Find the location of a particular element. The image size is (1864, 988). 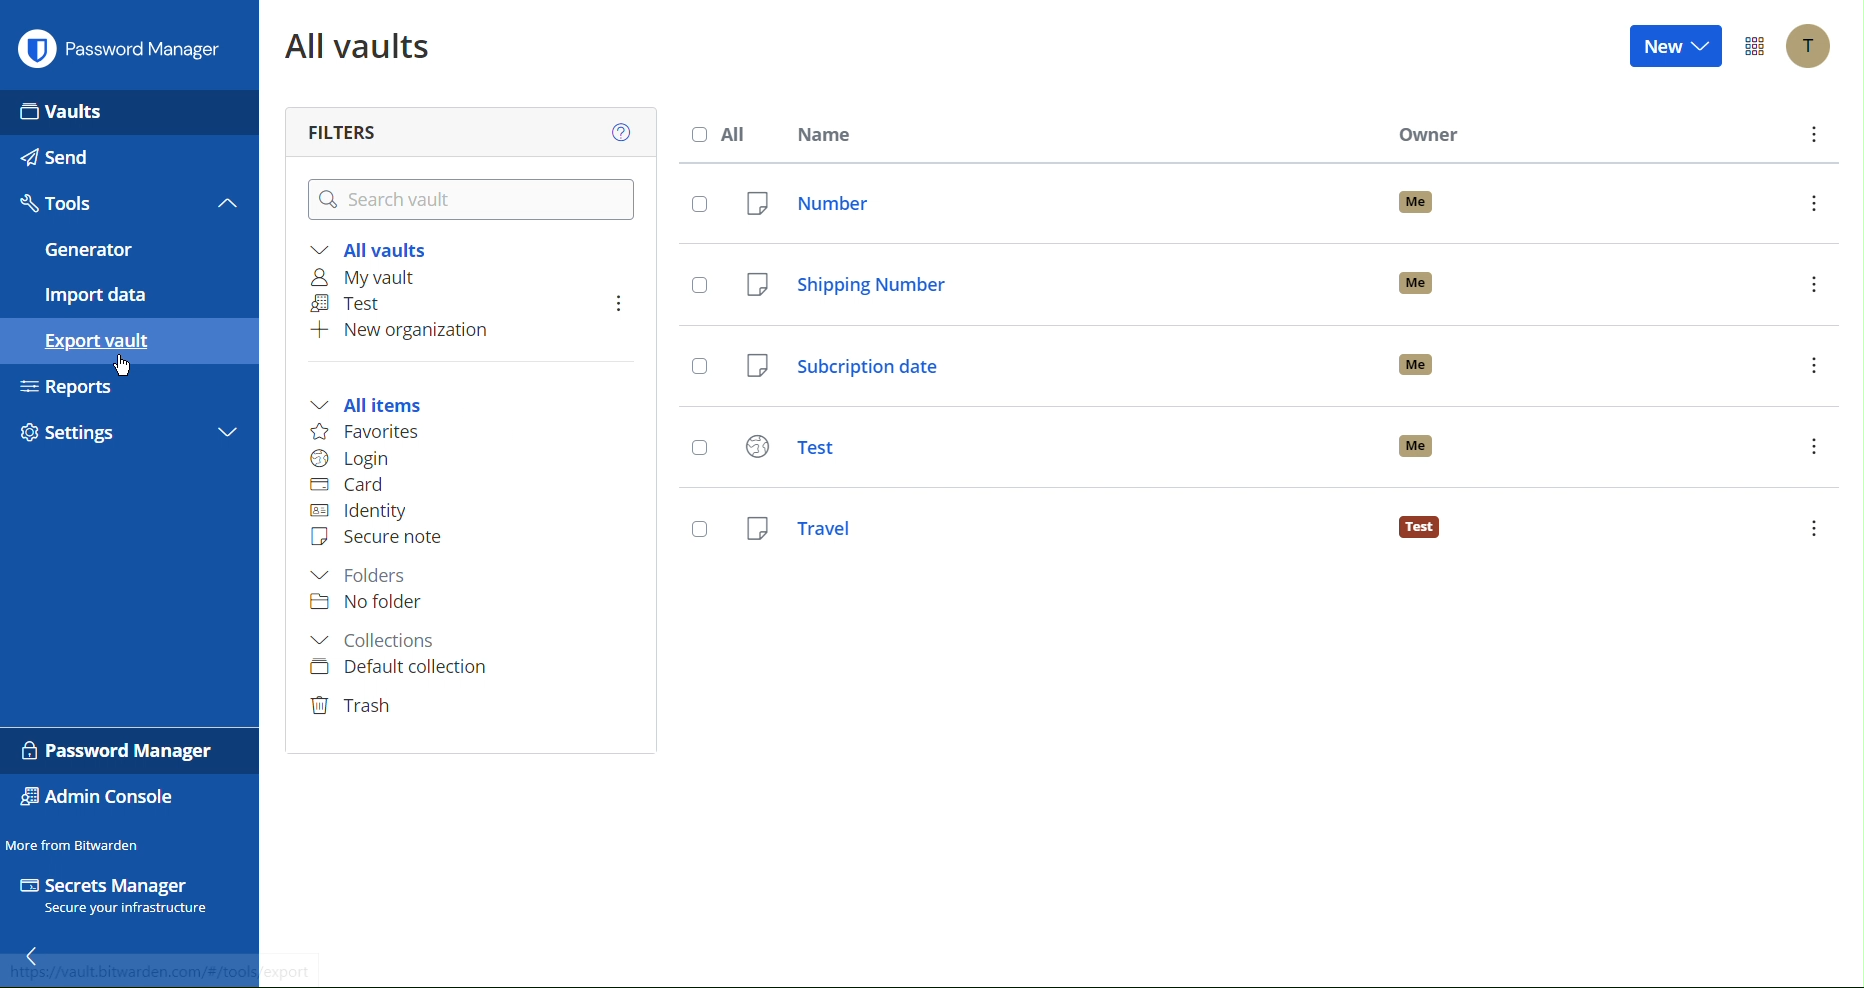

Tools is located at coordinates (60, 204).